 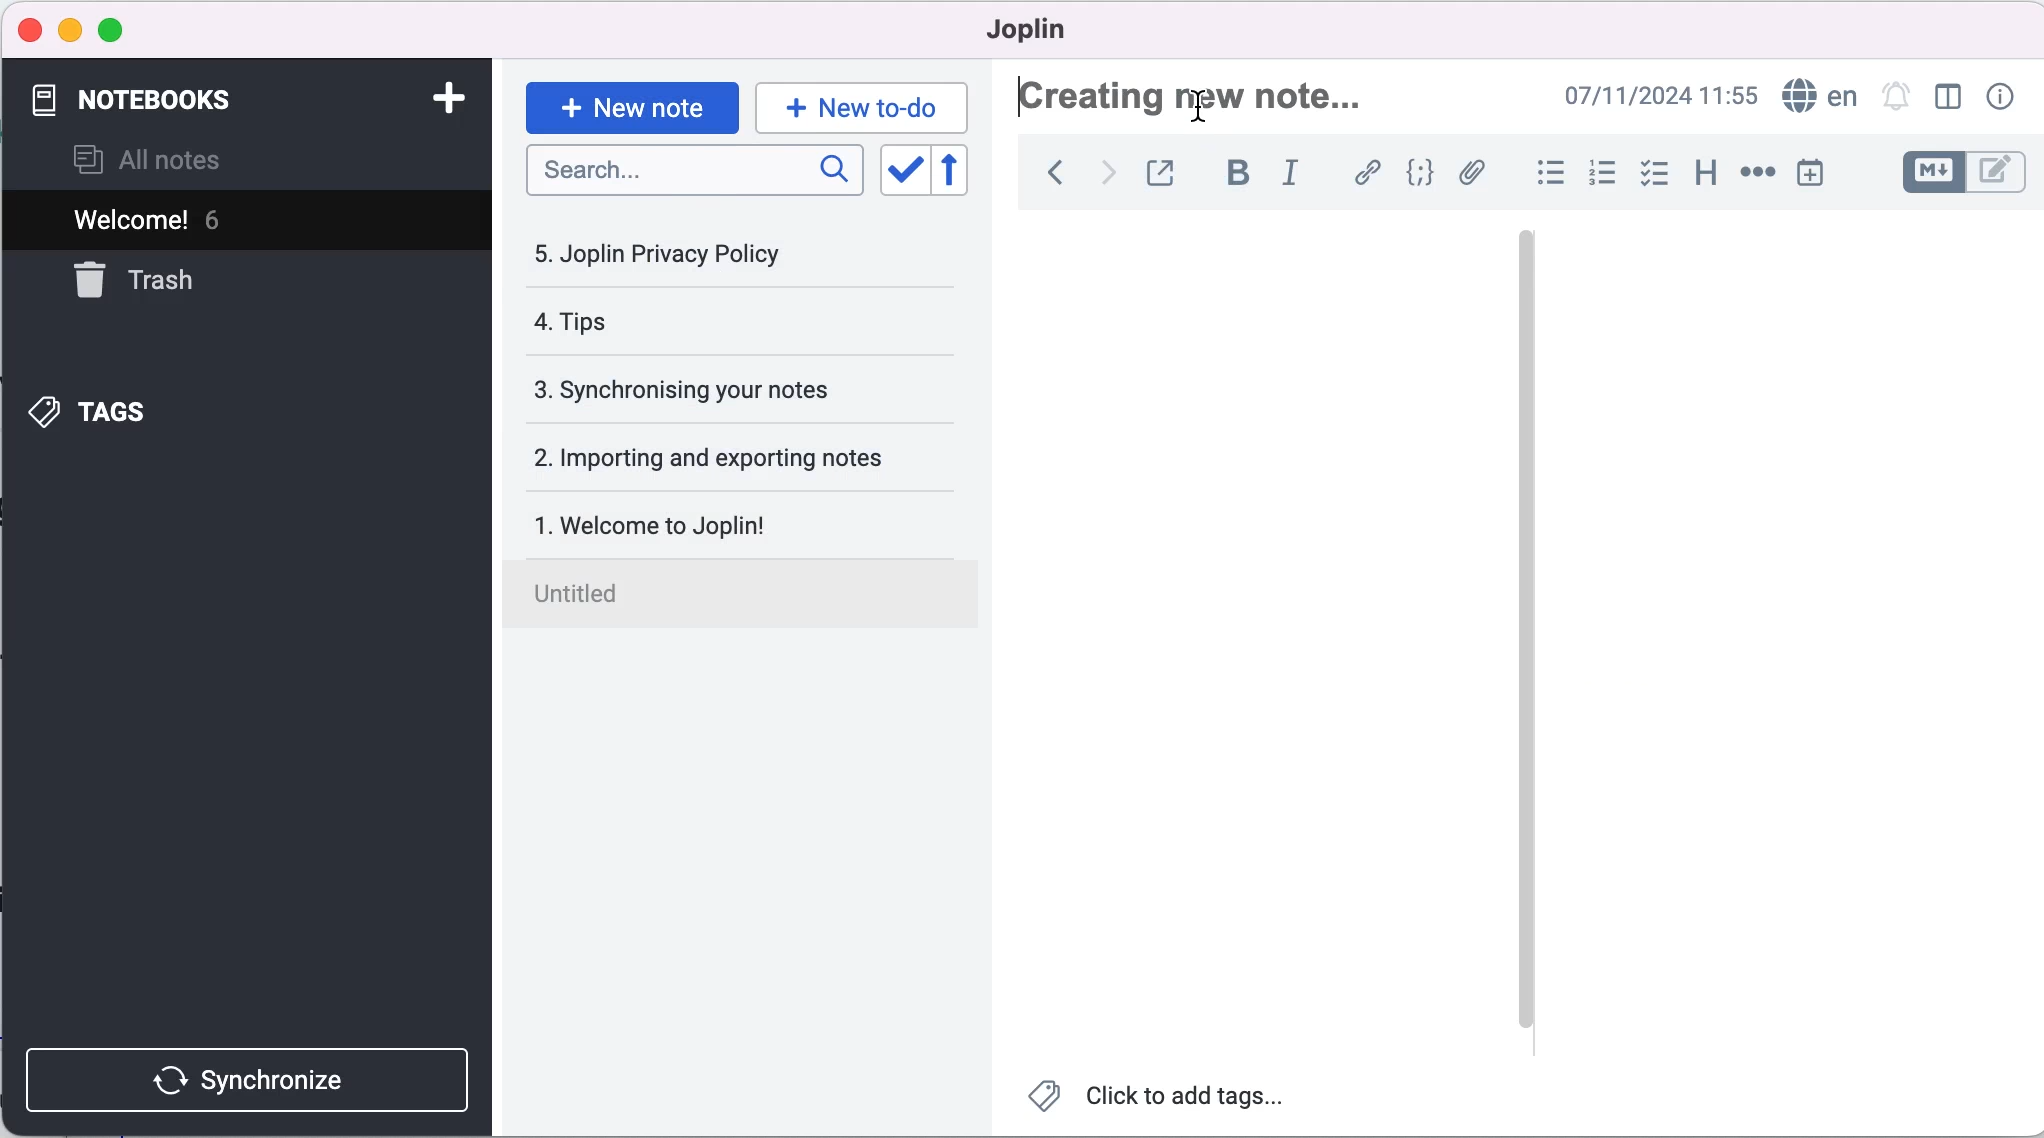 I want to click on all notes, so click(x=180, y=159).